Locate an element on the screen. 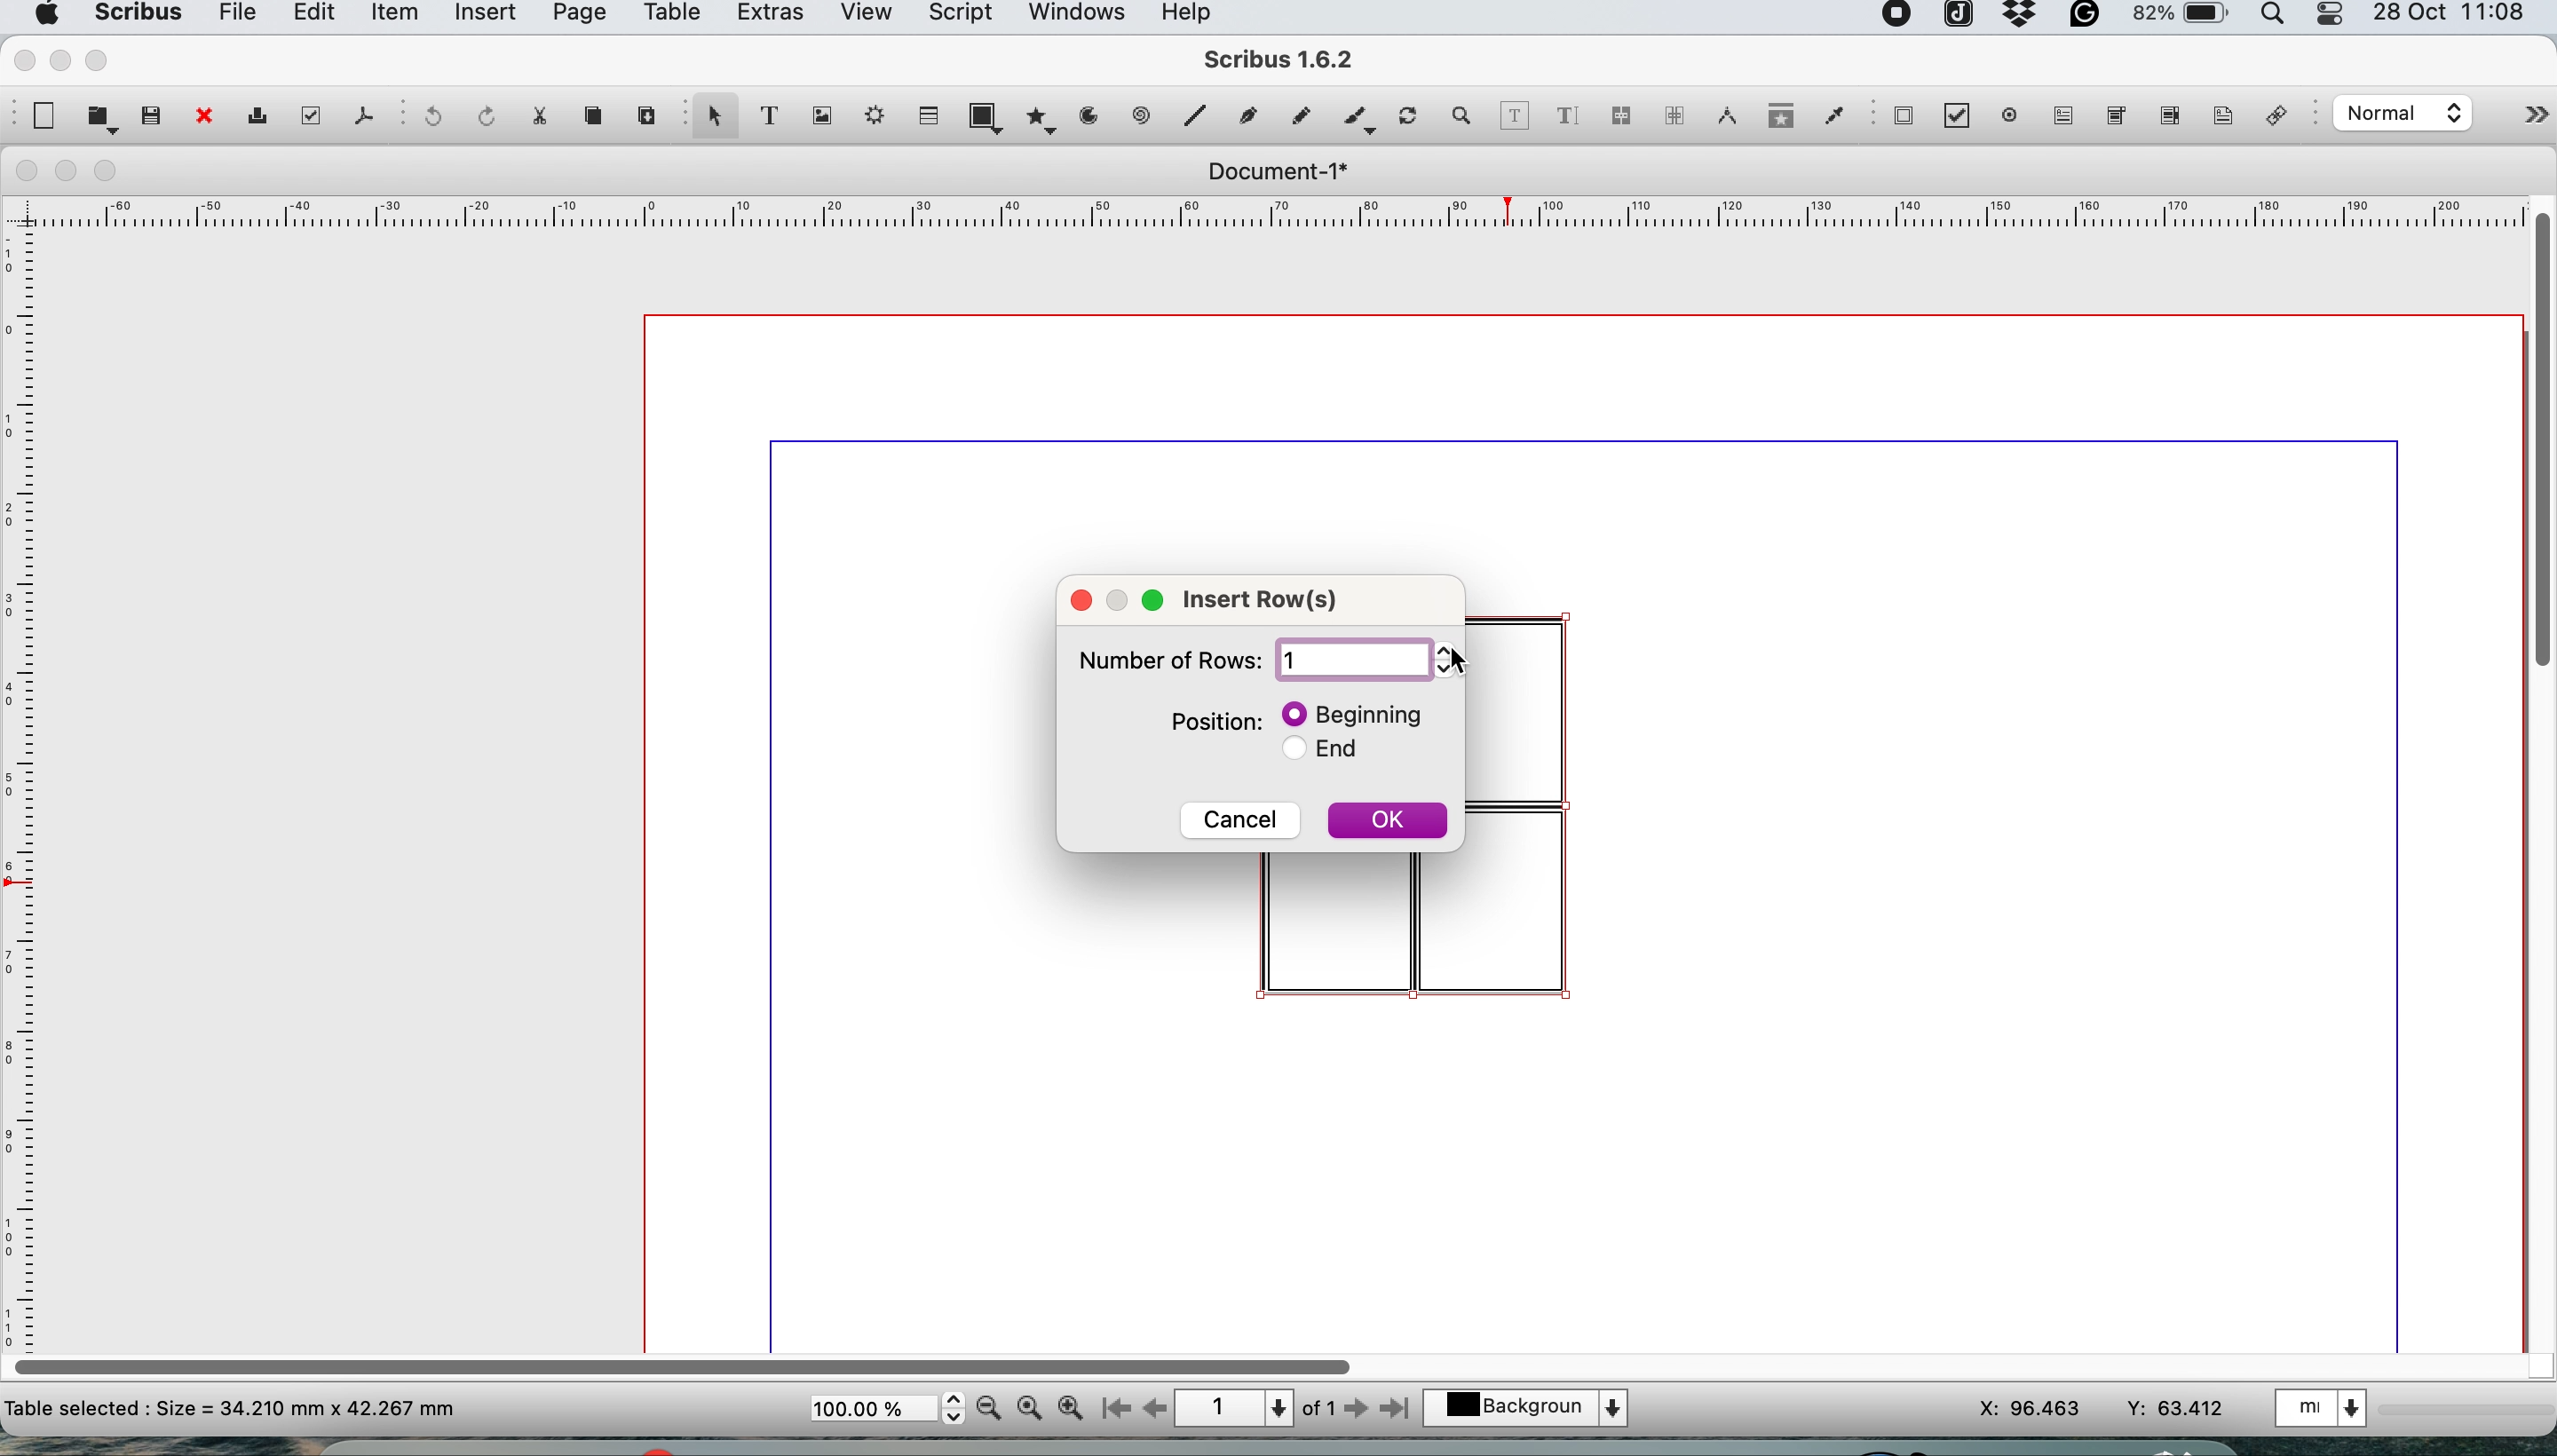 This screenshot has height=1456, width=2557. new is located at coordinates (41, 116).